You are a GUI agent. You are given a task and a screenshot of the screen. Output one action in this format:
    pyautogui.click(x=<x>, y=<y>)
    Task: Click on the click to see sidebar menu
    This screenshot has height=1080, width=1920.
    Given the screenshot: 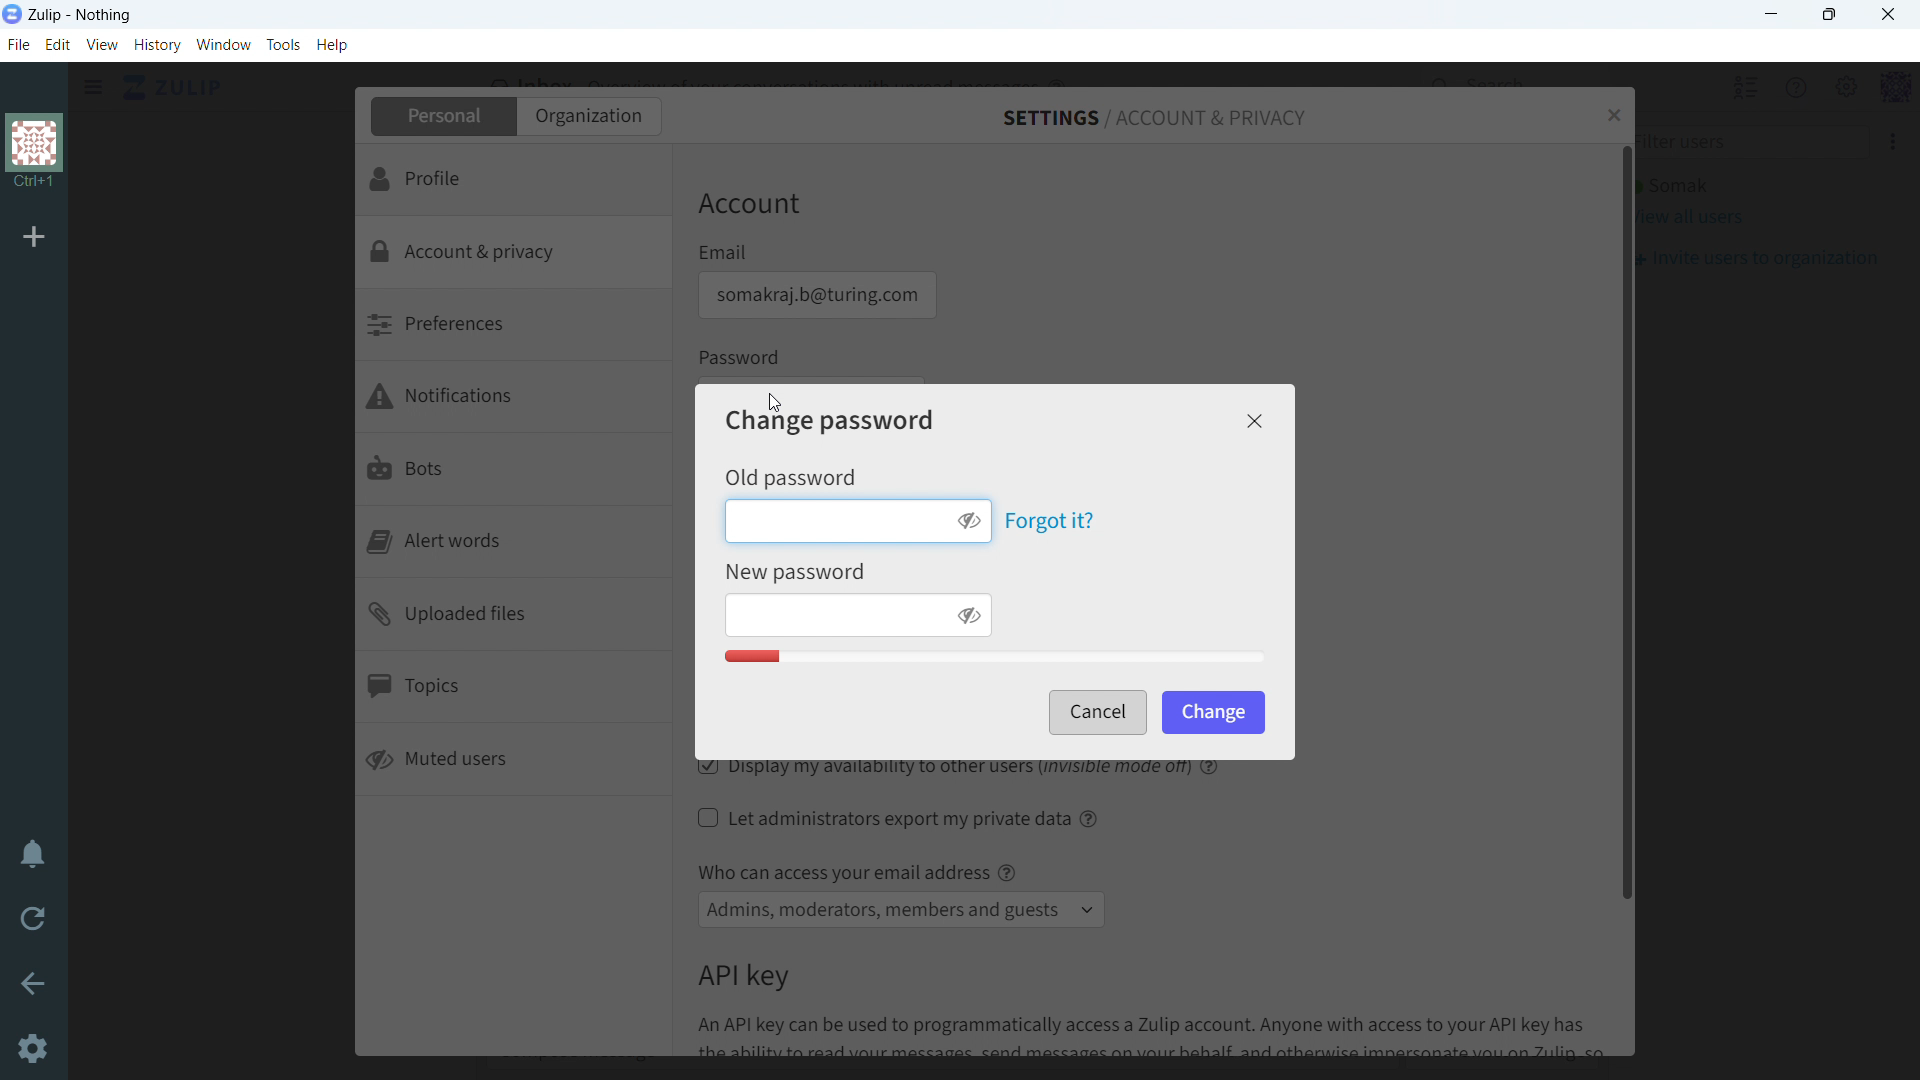 What is the action you would take?
    pyautogui.click(x=94, y=87)
    